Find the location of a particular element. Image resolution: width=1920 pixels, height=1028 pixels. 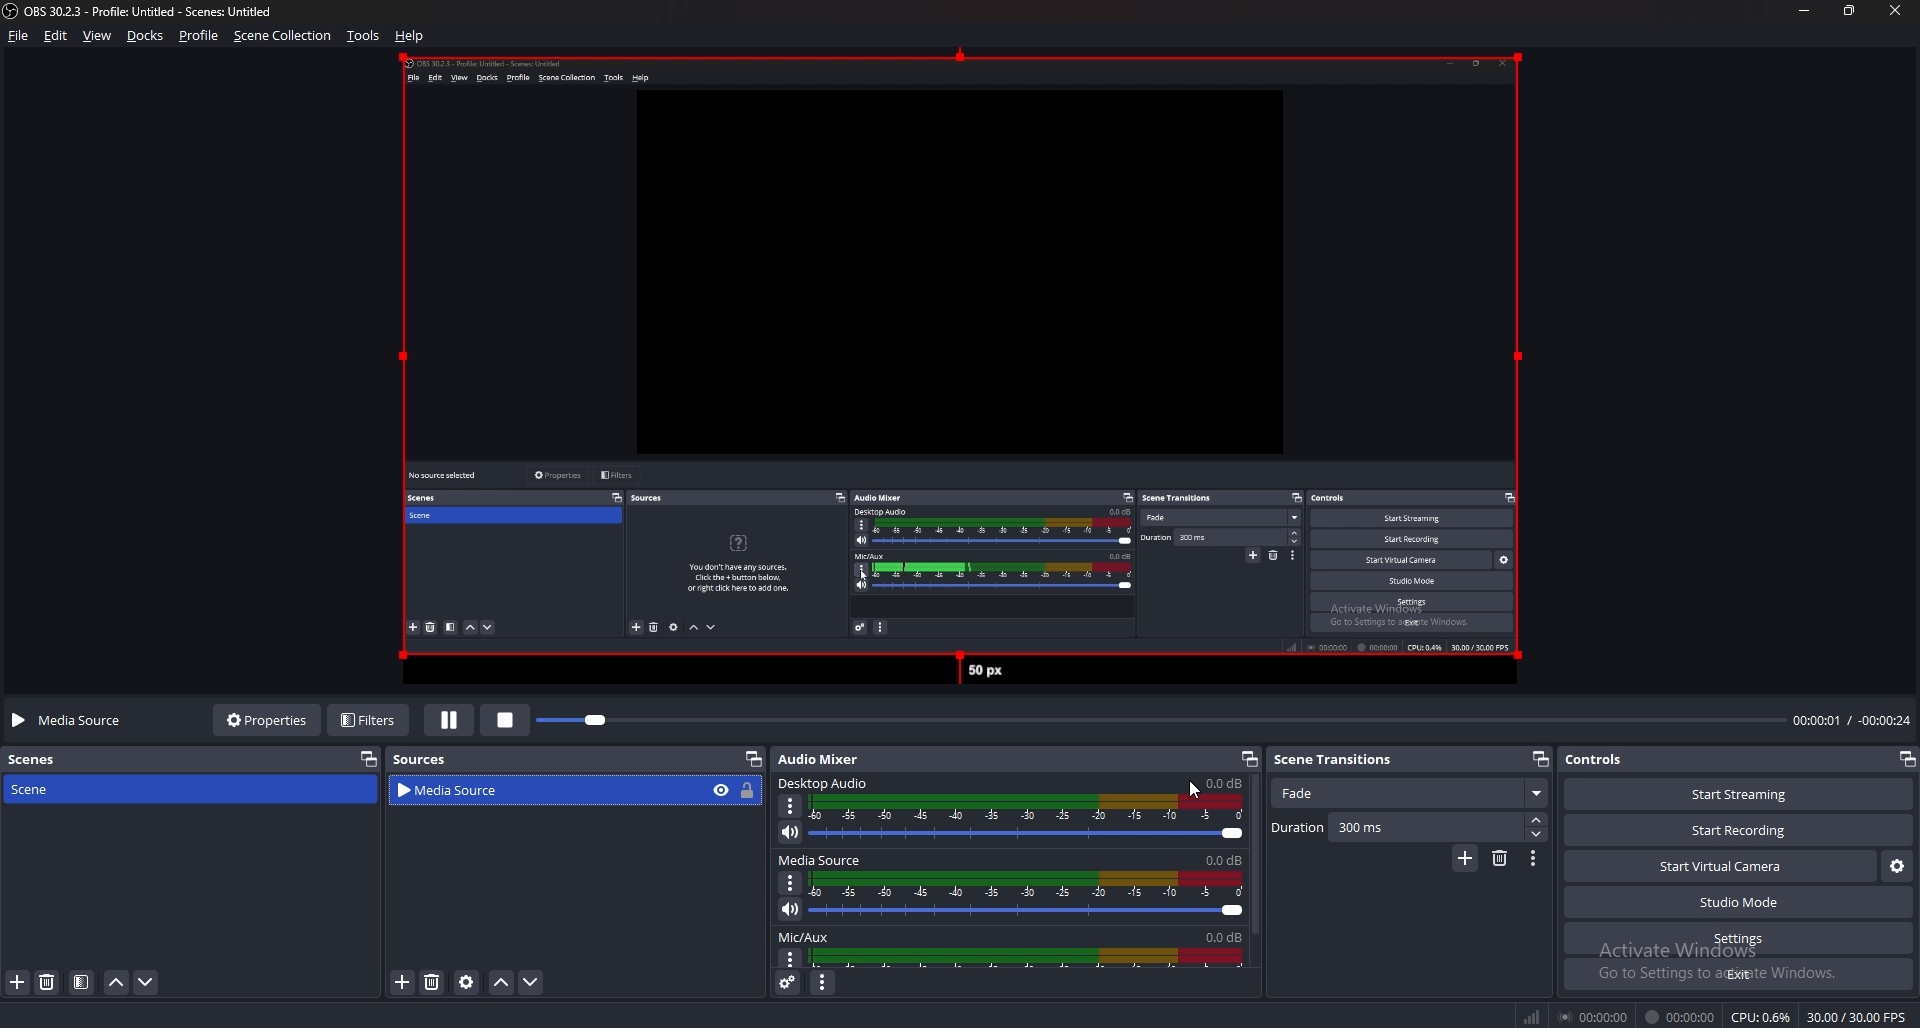

00:00:00 is located at coordinates (1596, 1016).